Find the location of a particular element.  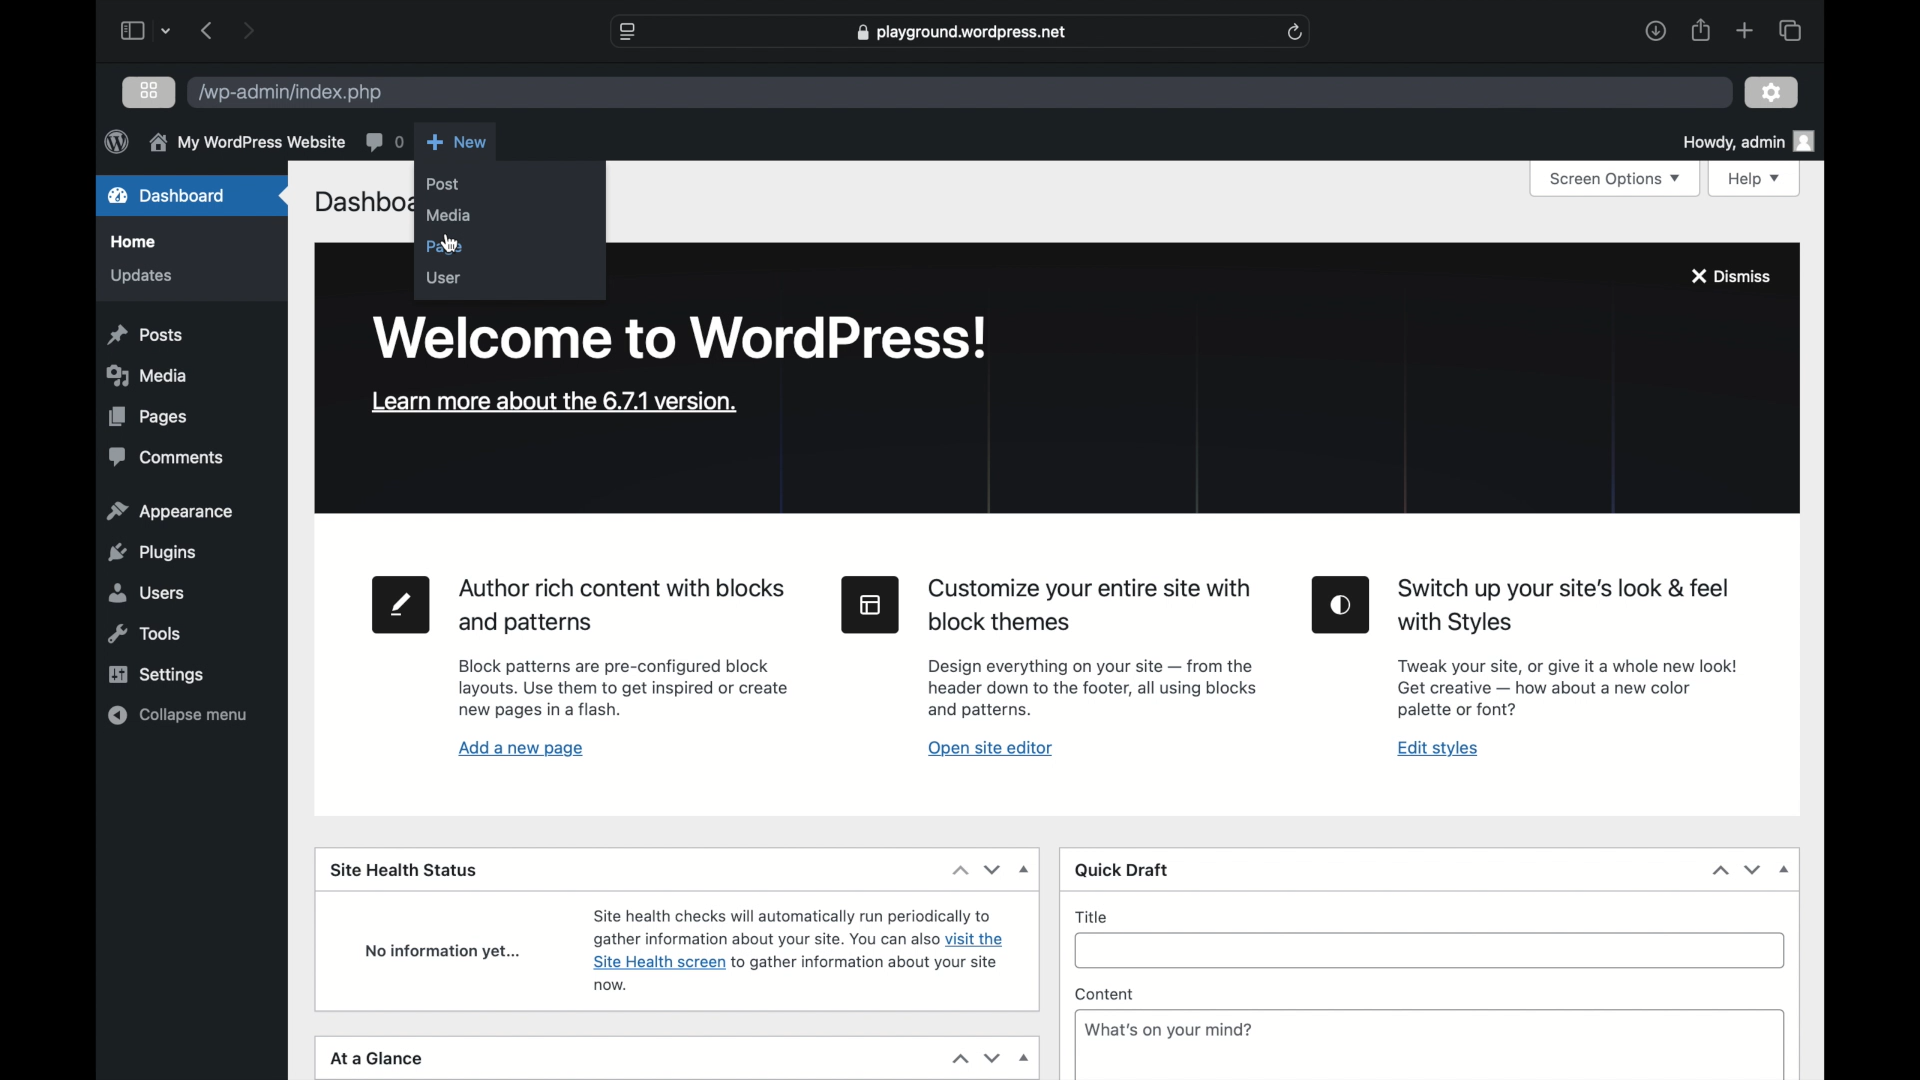

plugins is located at coordinates (152, 553).